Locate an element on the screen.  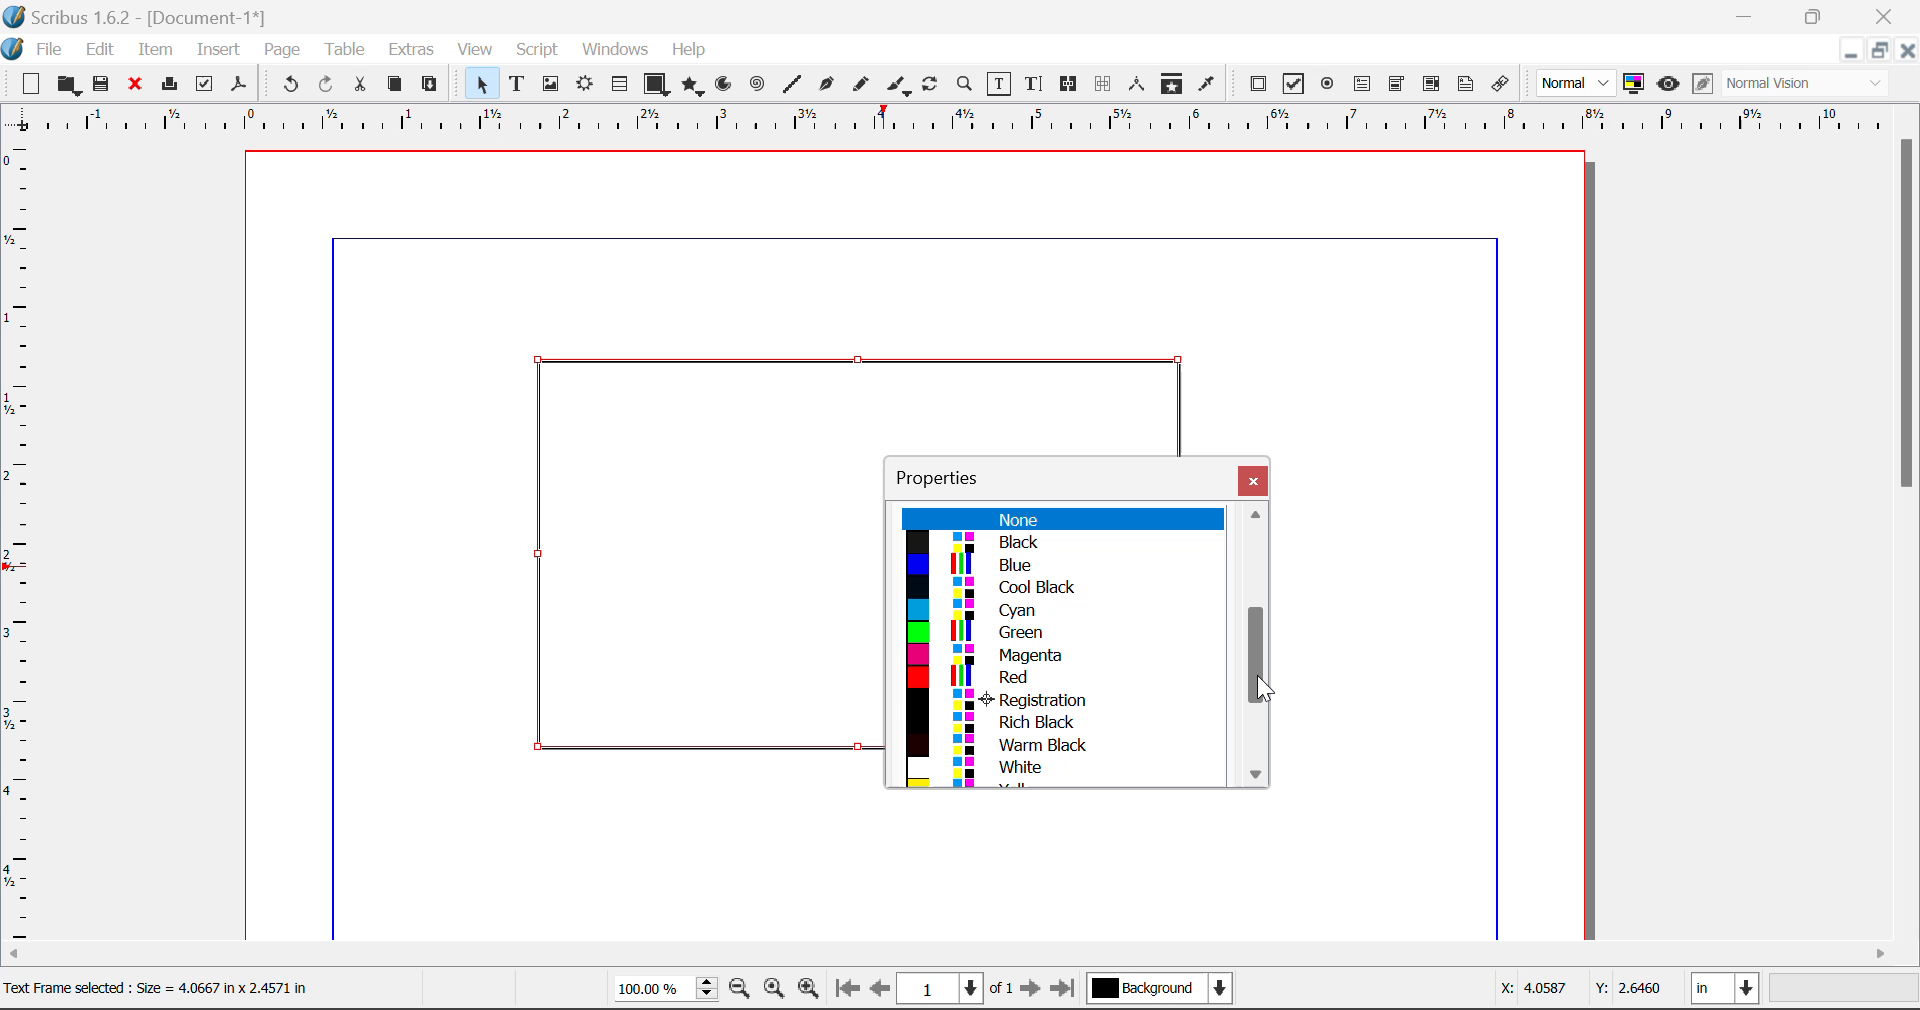
Zoom 100% is located at coordinates (666, 990).